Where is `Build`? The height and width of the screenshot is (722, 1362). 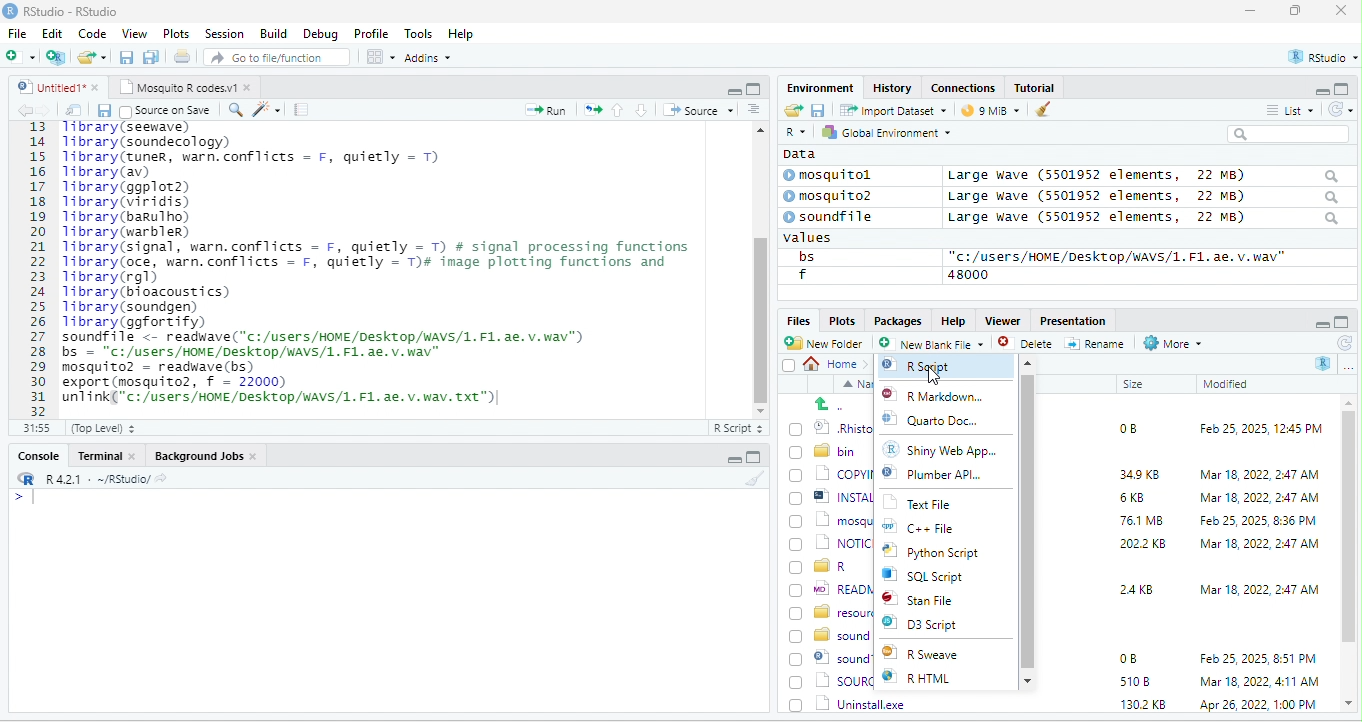 Build is located at coordinates (274, 33).